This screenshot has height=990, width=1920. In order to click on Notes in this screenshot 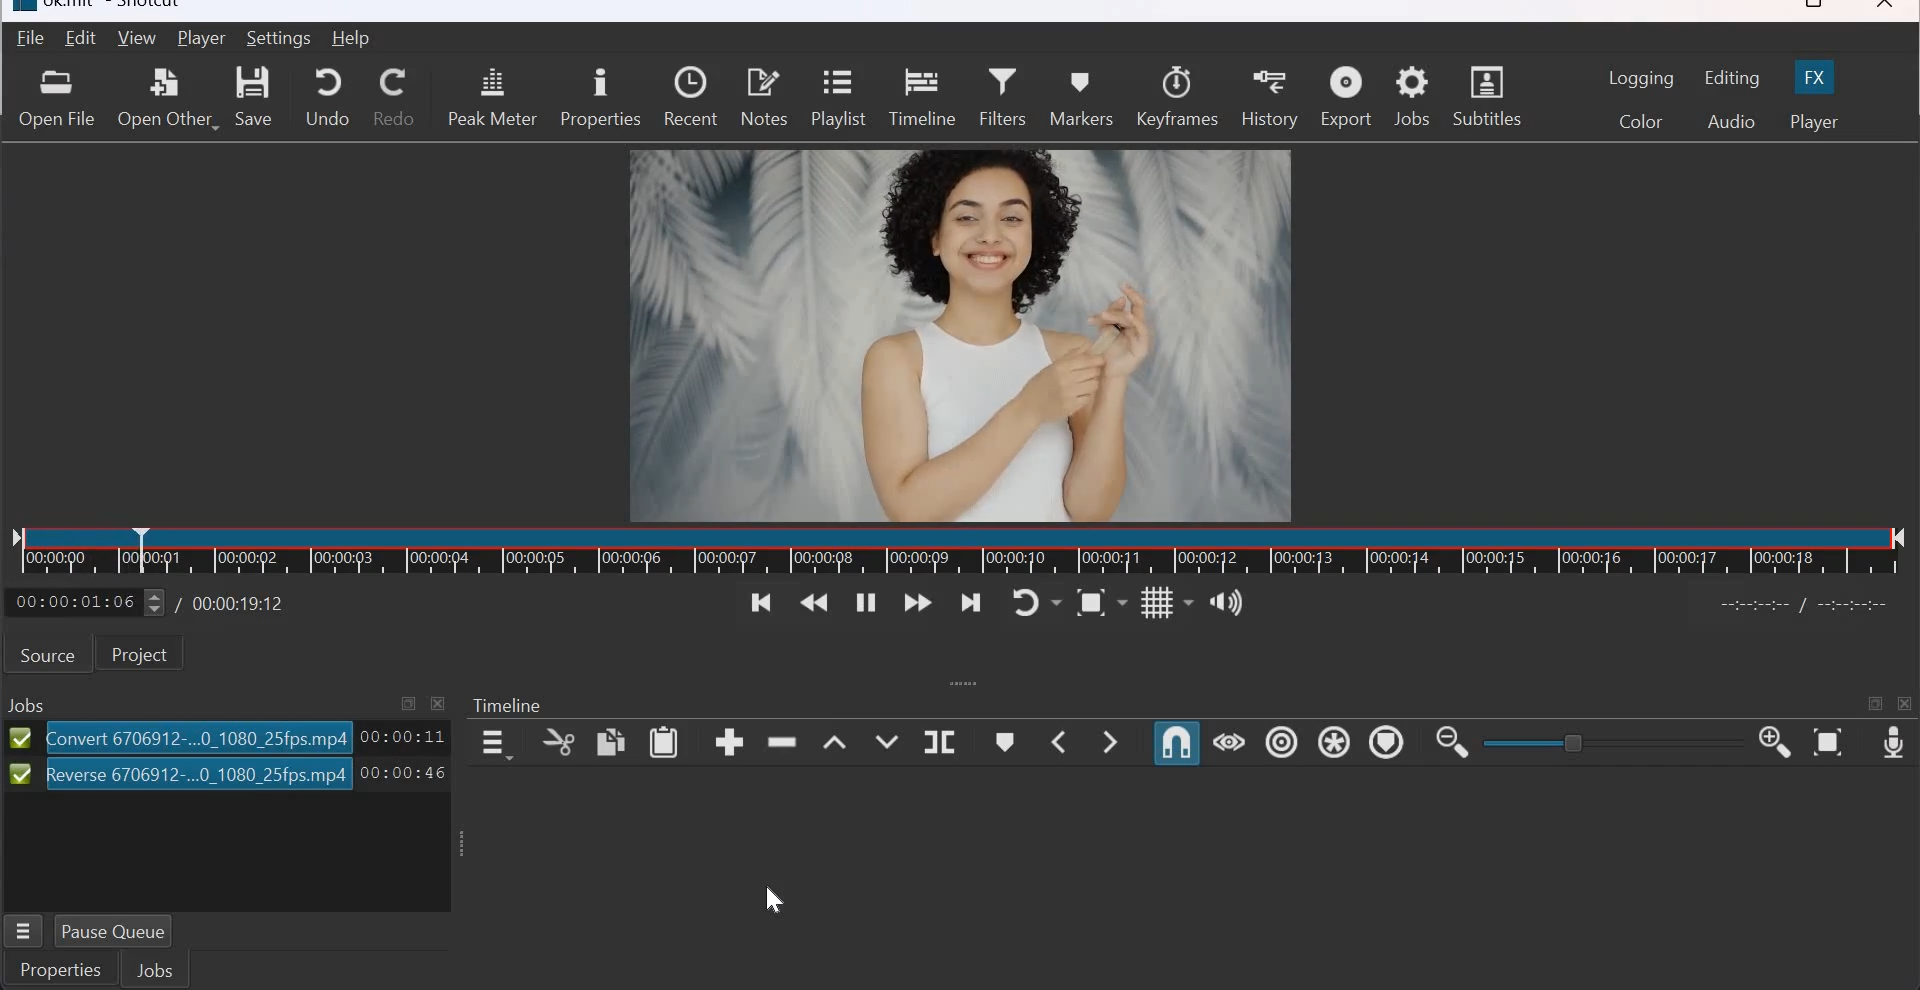, I will do `click(765, 97)`.